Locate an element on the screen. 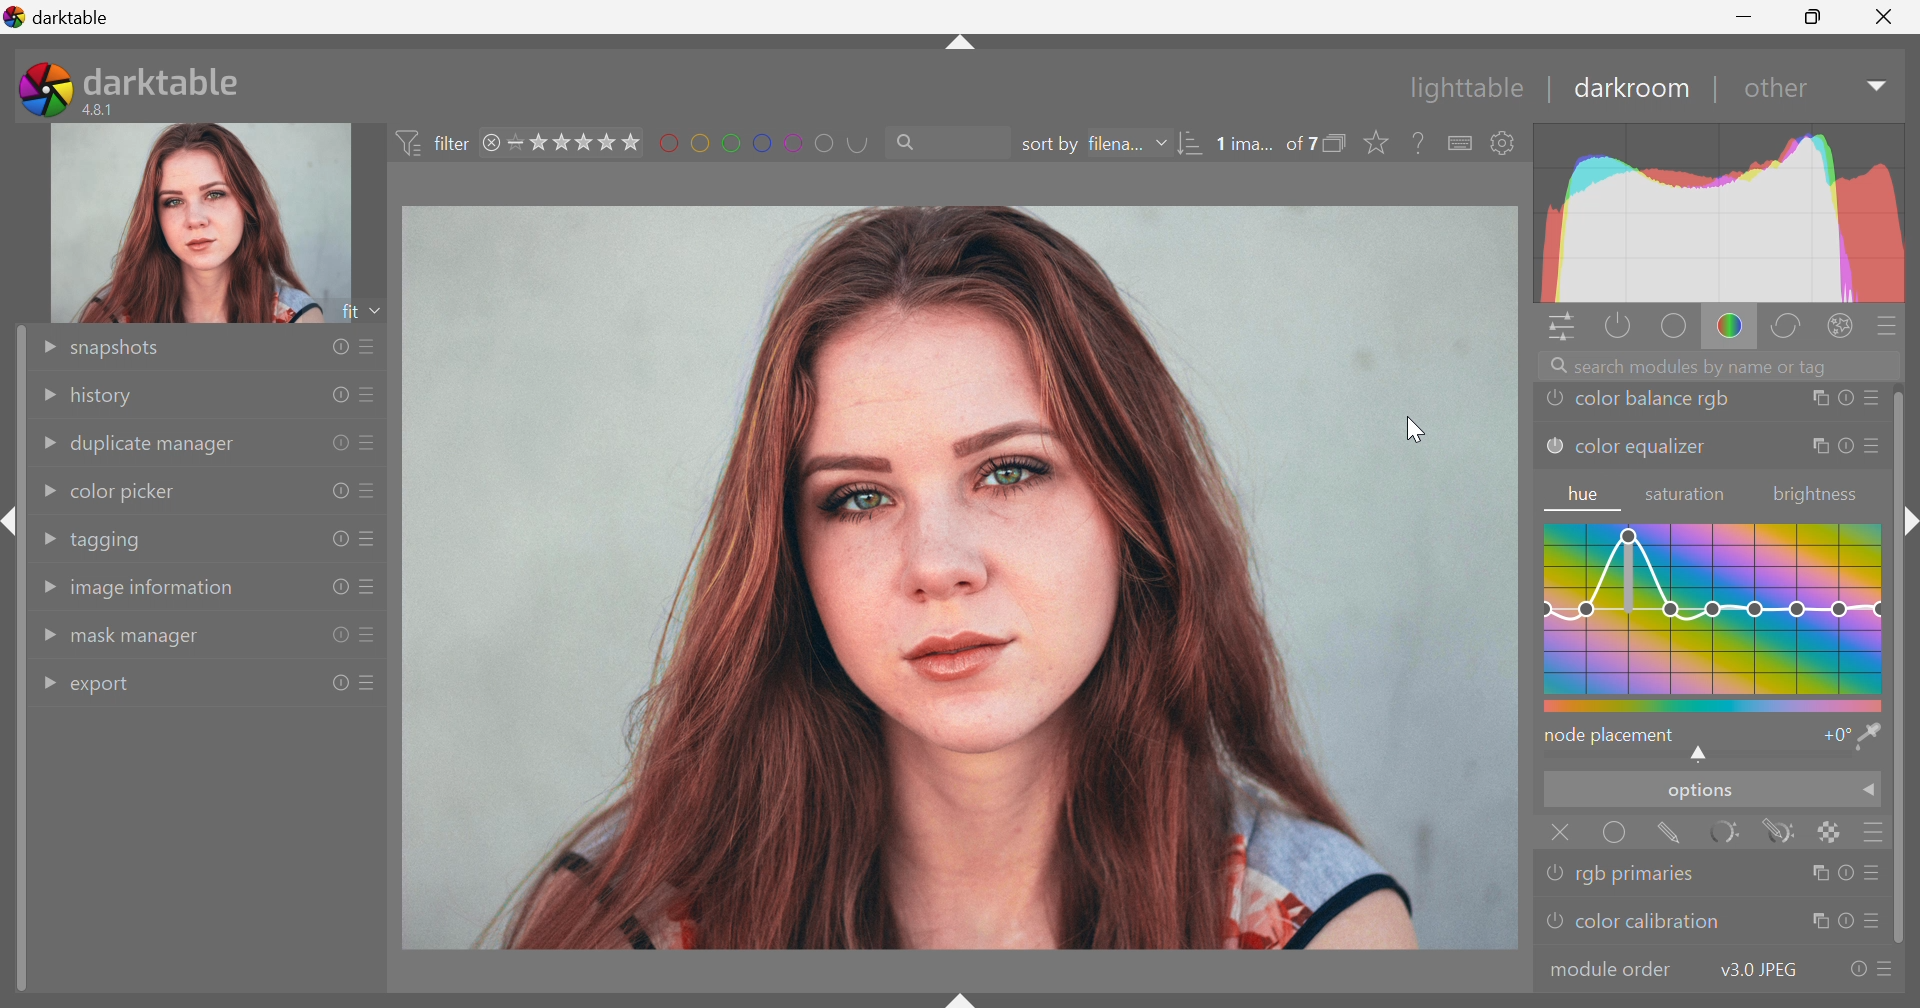  reset is located at coordinates (339, 392).